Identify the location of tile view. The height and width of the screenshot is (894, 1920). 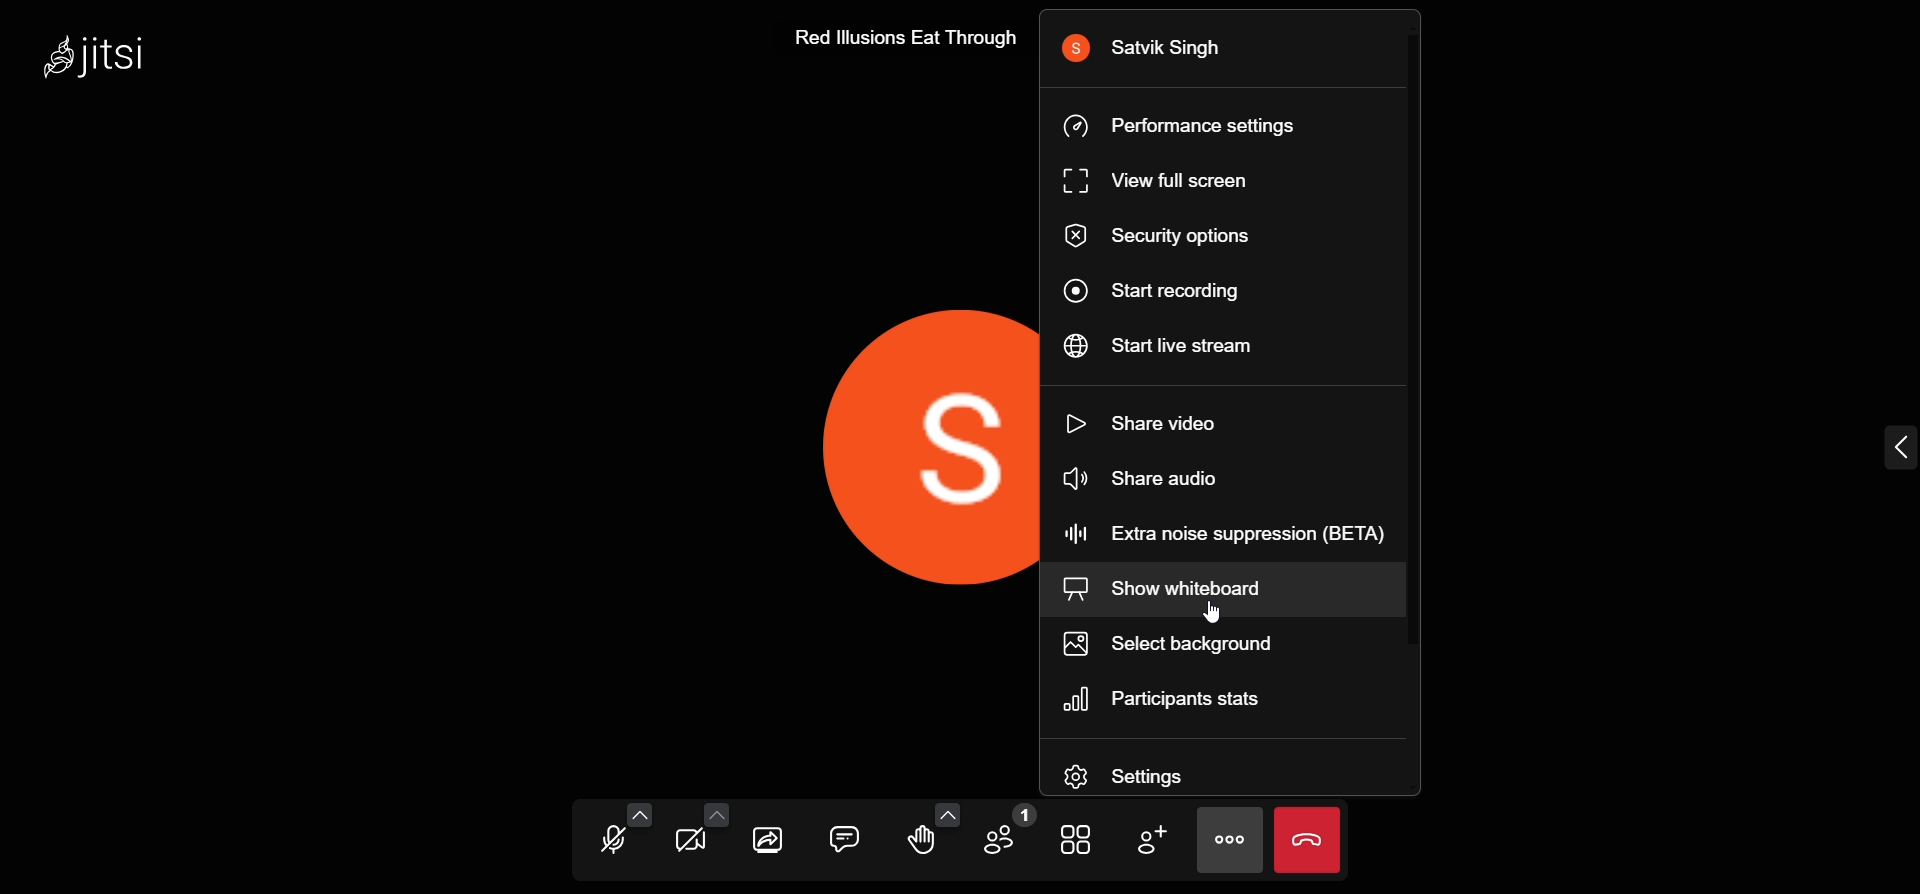
(1079, 838).